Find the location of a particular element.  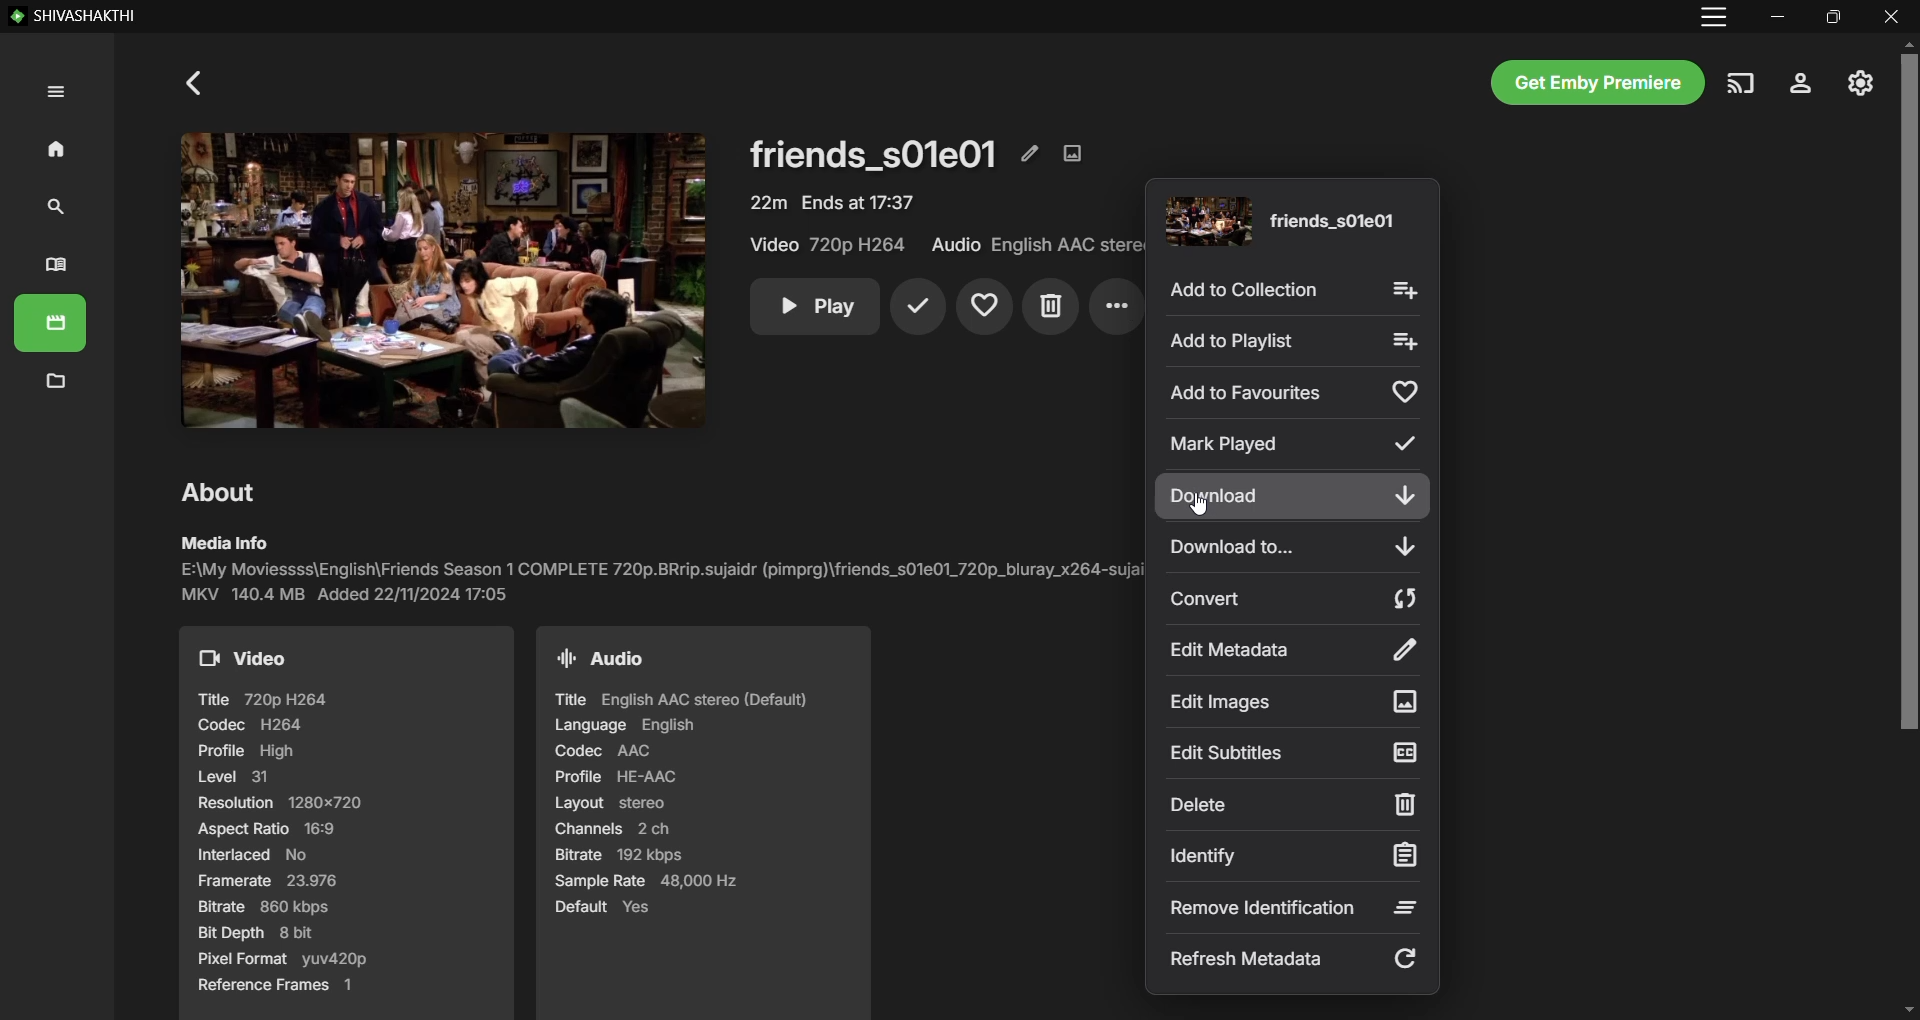

Edit Metadata is located at coordinates (1030, 152).